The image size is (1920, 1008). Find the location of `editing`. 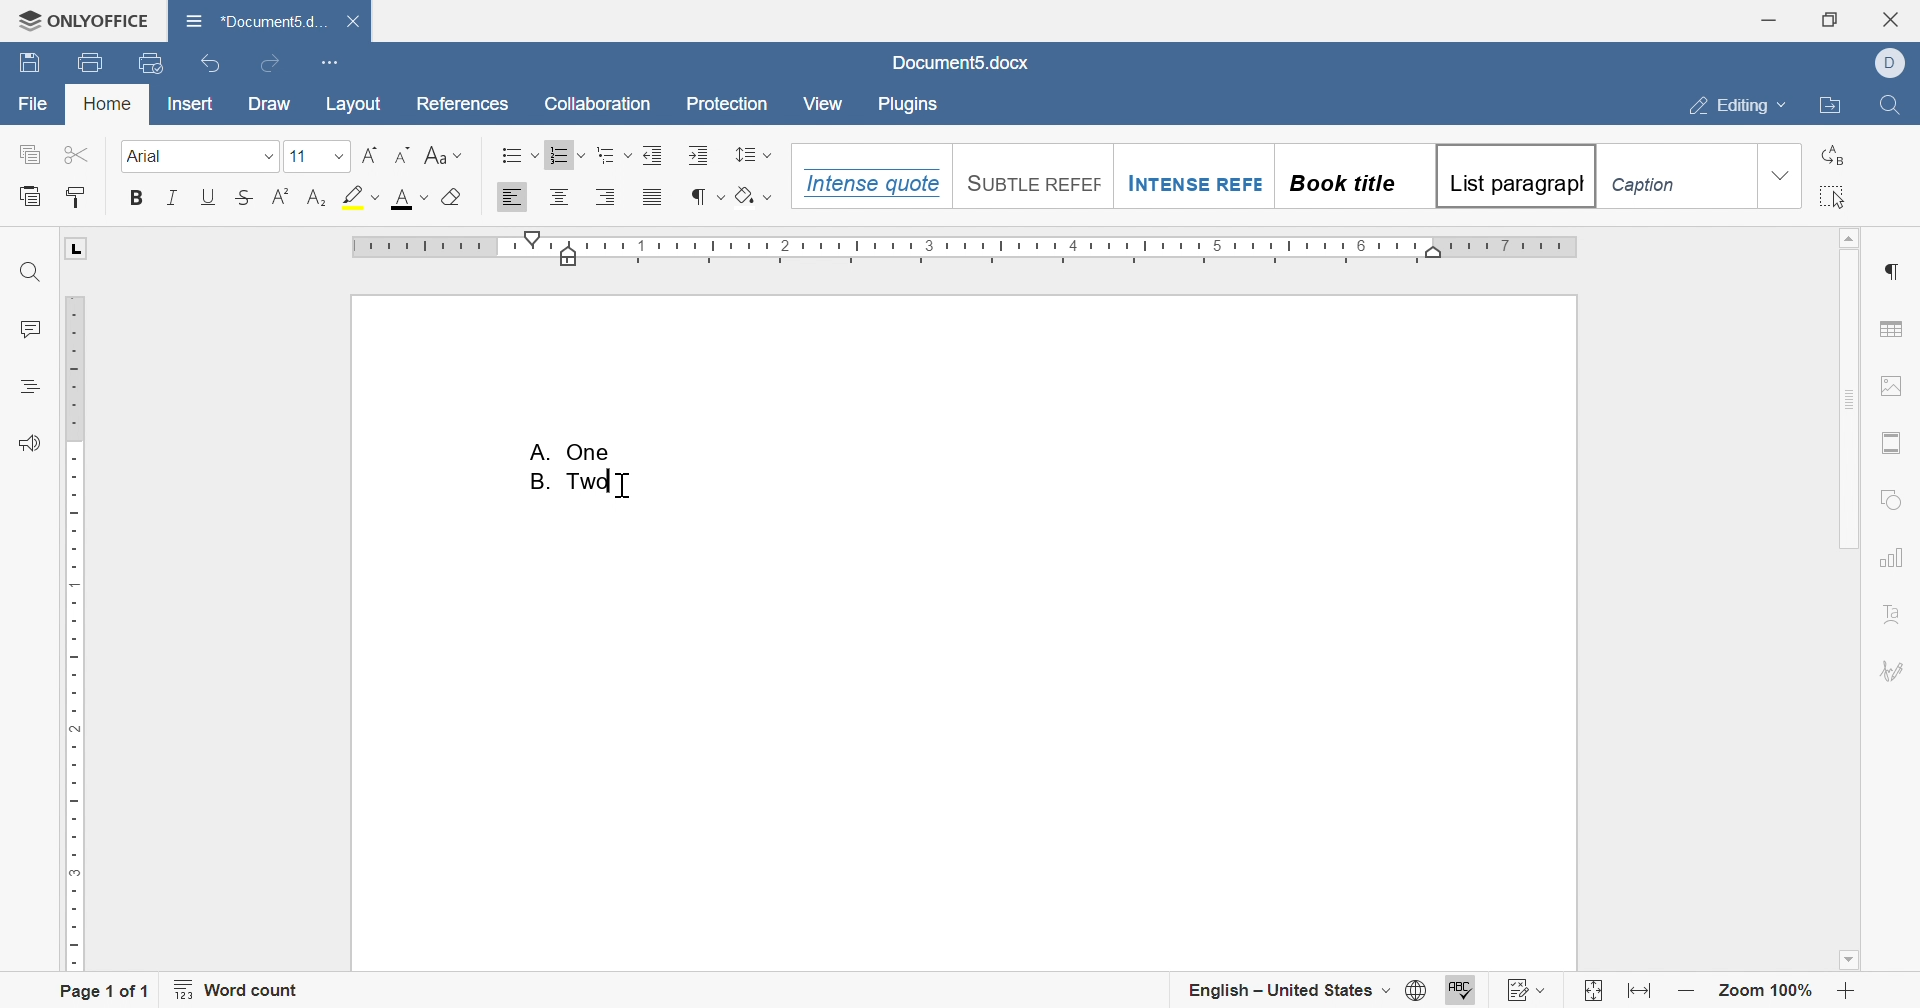

editing is located at coordinates (1737, 107).